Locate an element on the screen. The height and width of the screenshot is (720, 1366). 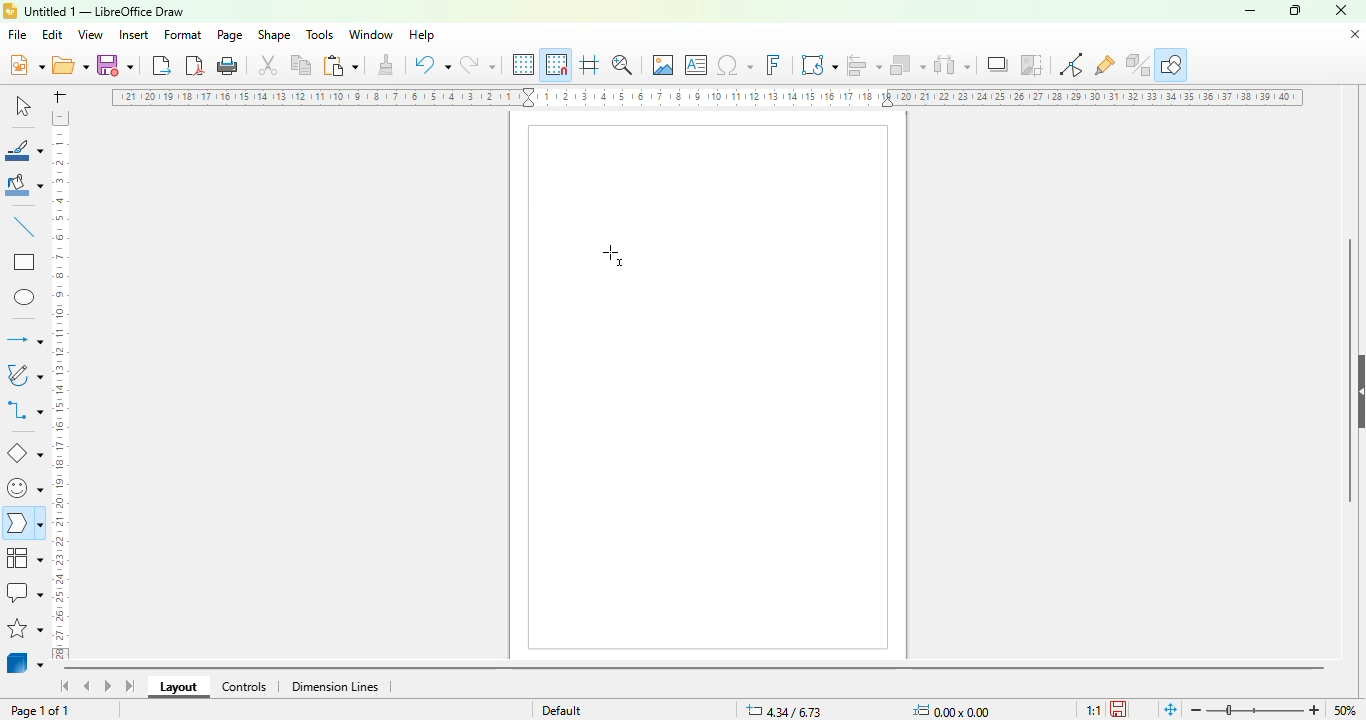
shape is located at coordinates (274, 34).